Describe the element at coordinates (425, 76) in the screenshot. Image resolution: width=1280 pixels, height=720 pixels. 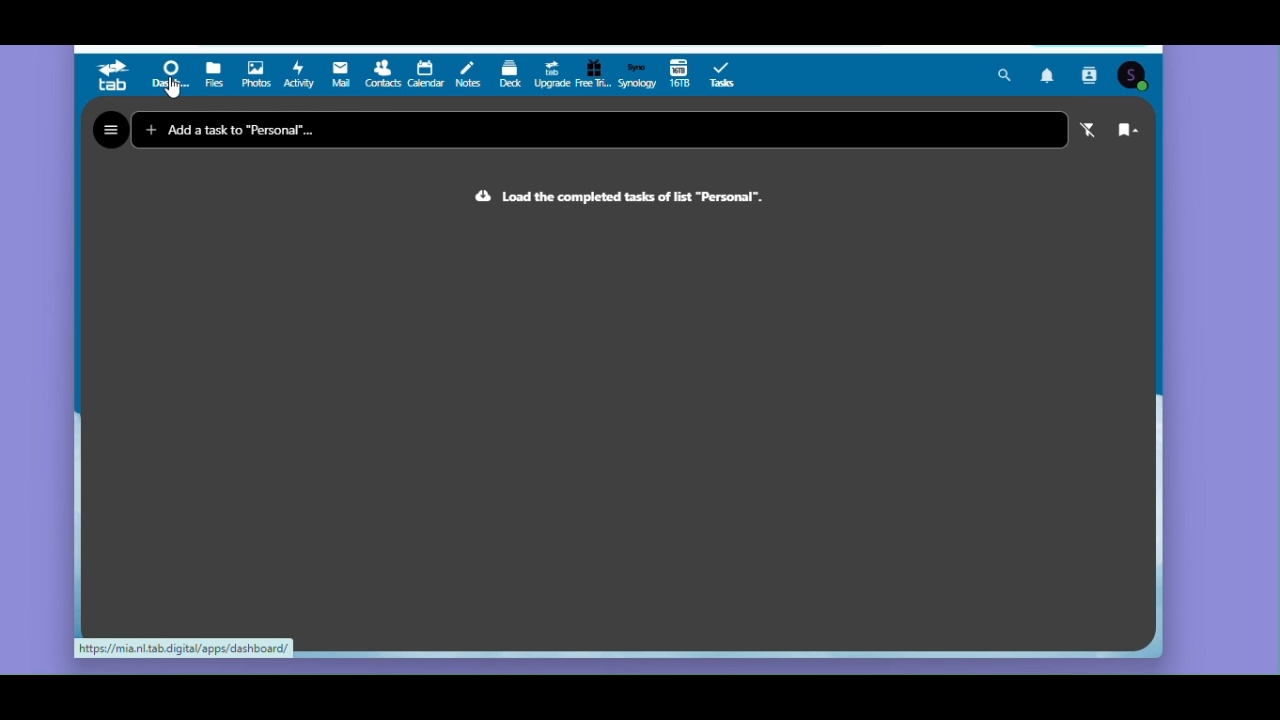
I see `Calendar` at that location.